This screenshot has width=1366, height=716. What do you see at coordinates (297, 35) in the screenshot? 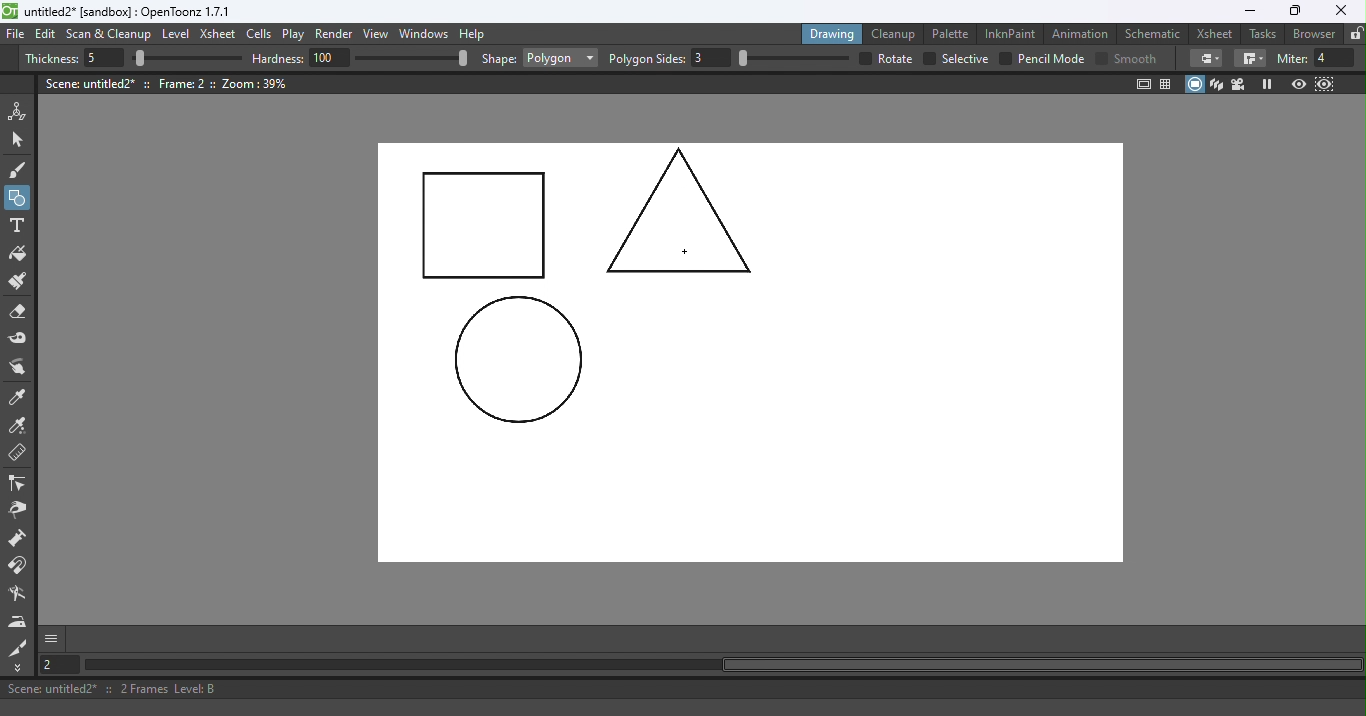
I see `Play` at bounding box center [297, 35].